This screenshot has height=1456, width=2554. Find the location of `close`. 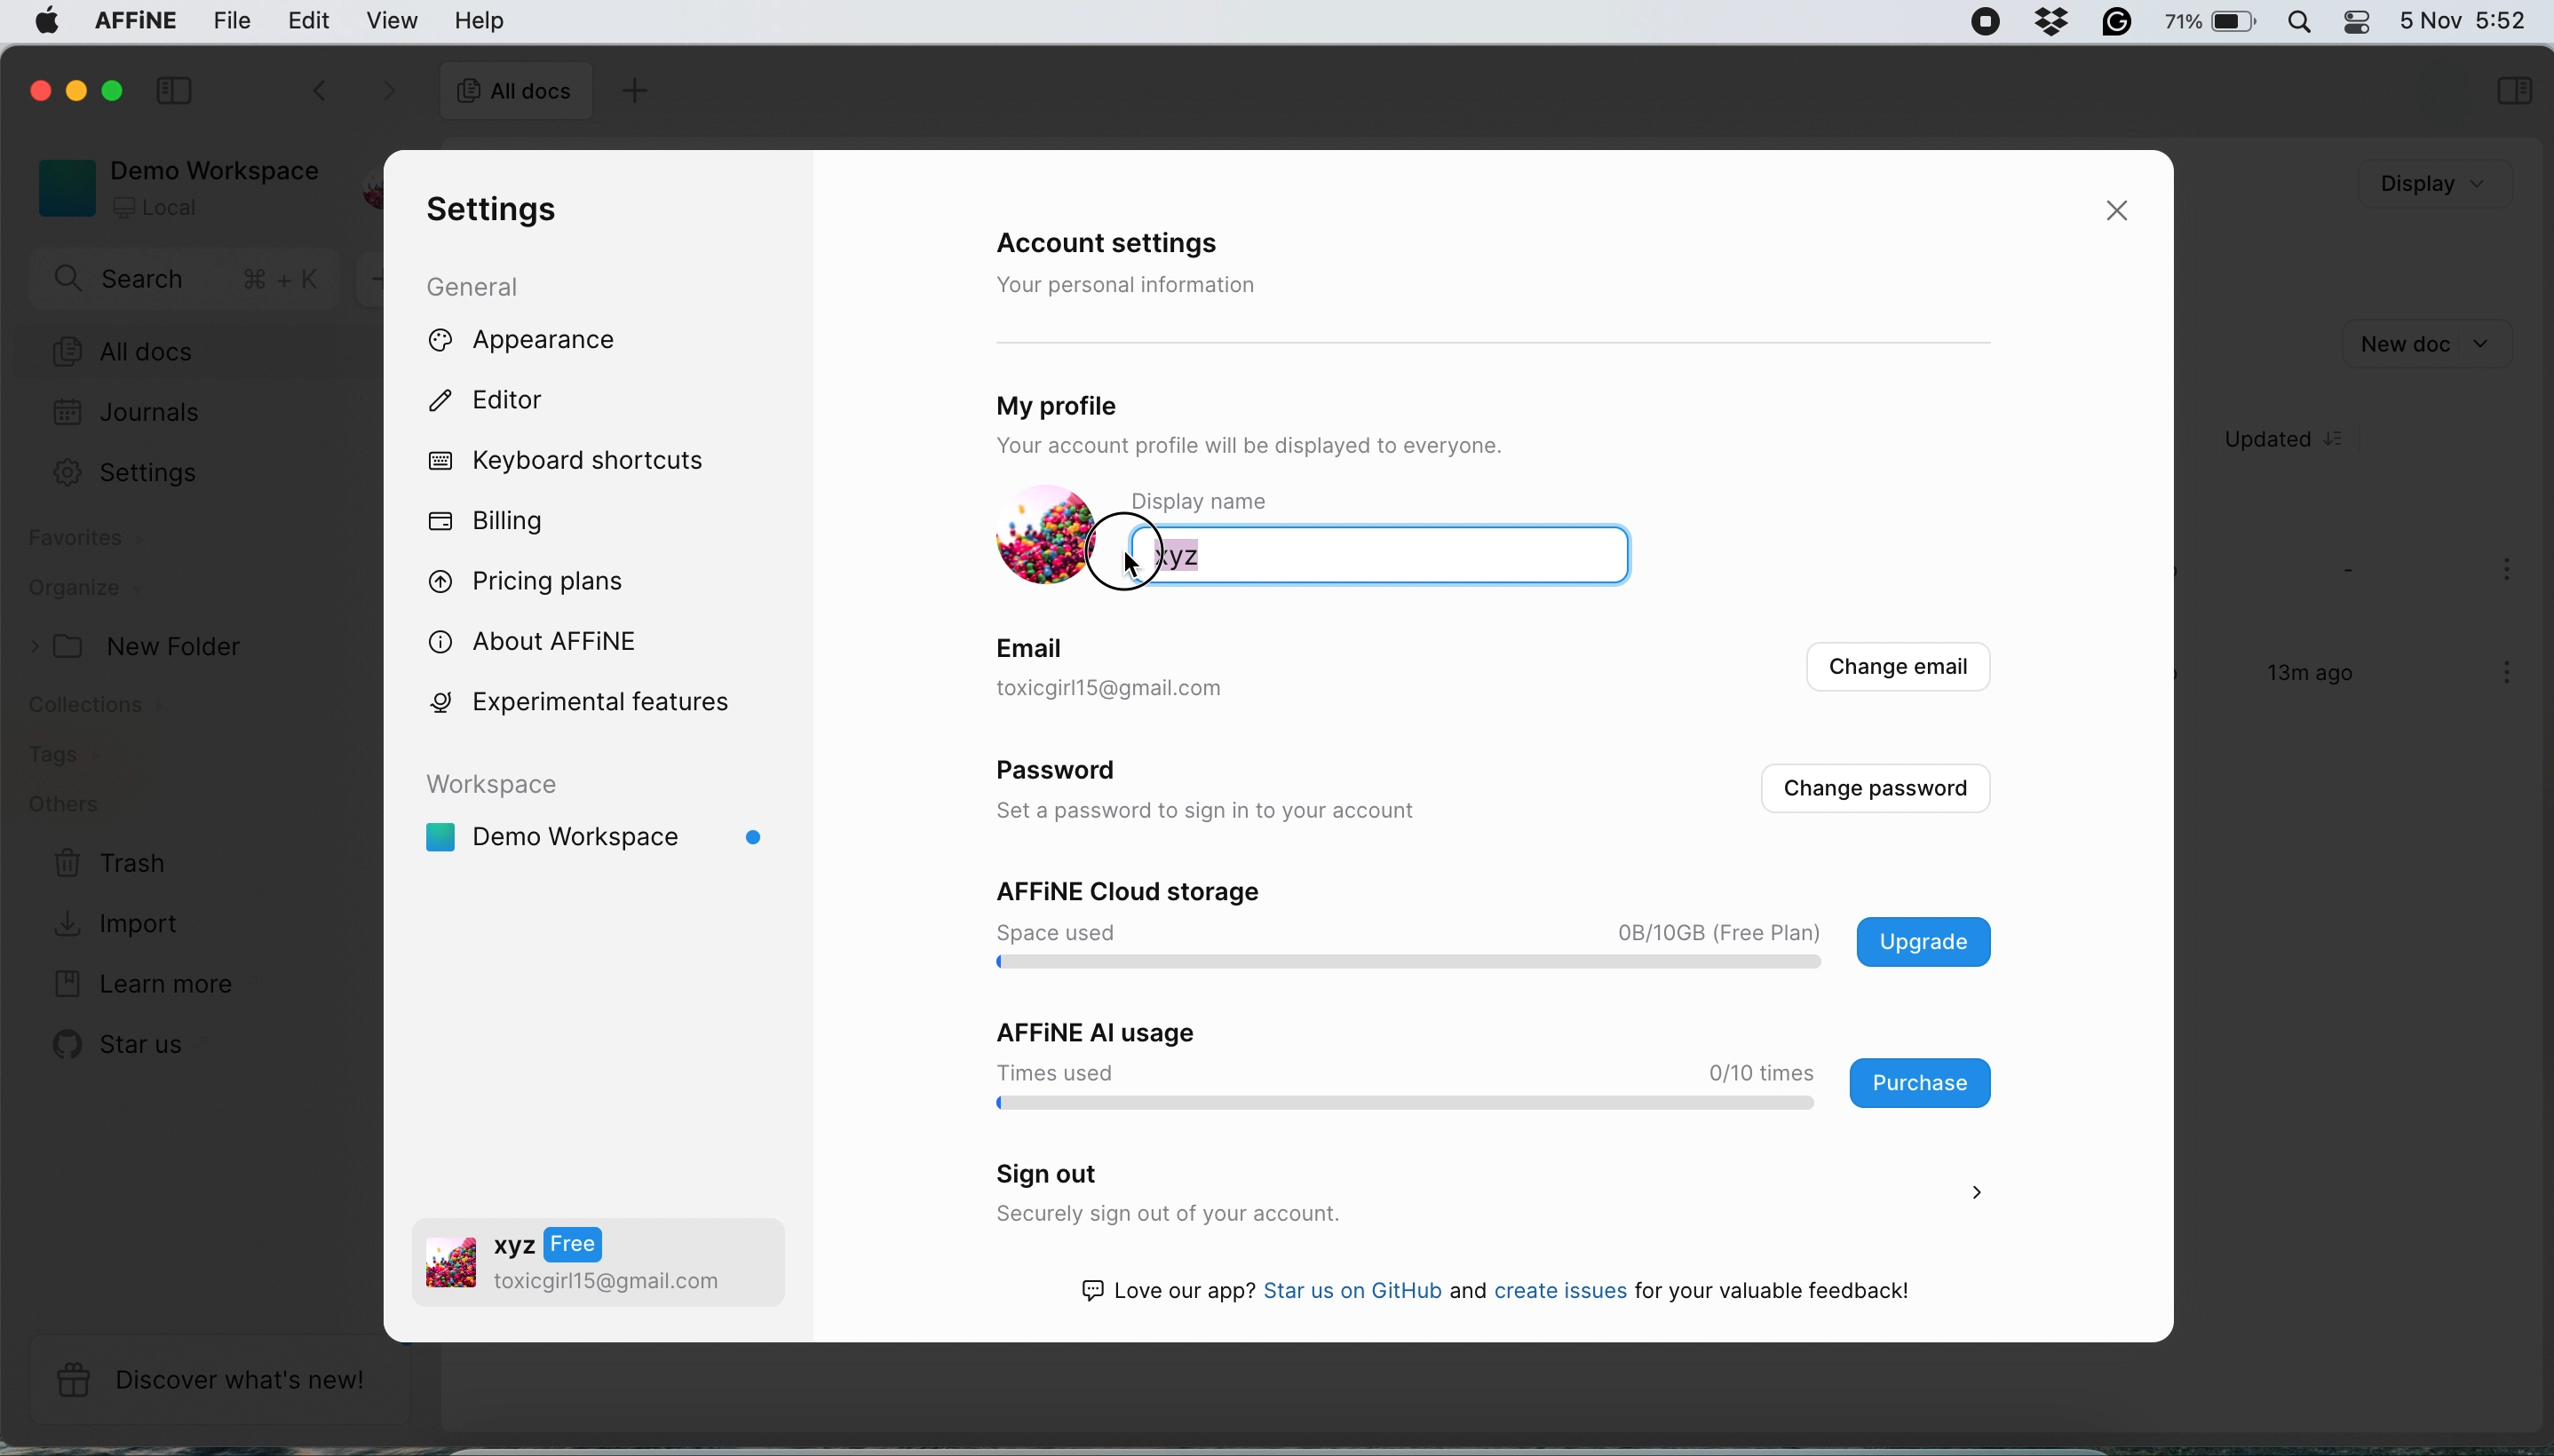

close is located at coordinates (36, 88).